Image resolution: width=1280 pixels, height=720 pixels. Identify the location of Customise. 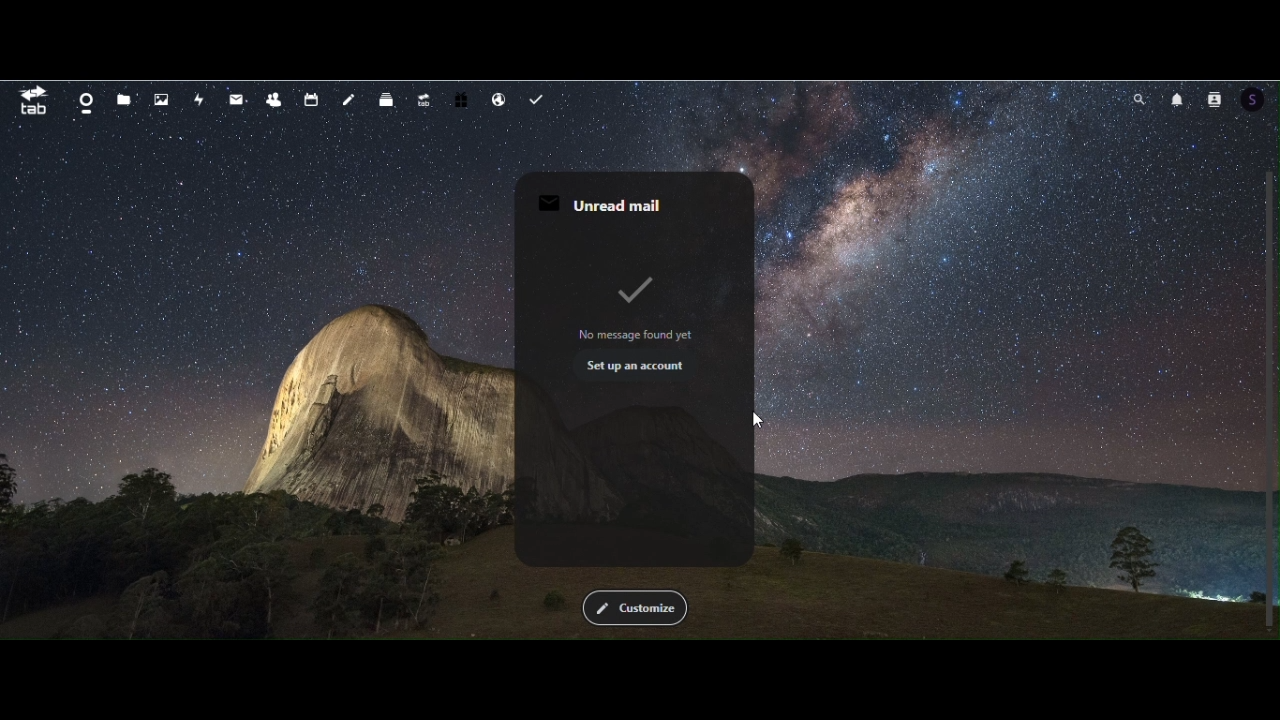
(635, 607).